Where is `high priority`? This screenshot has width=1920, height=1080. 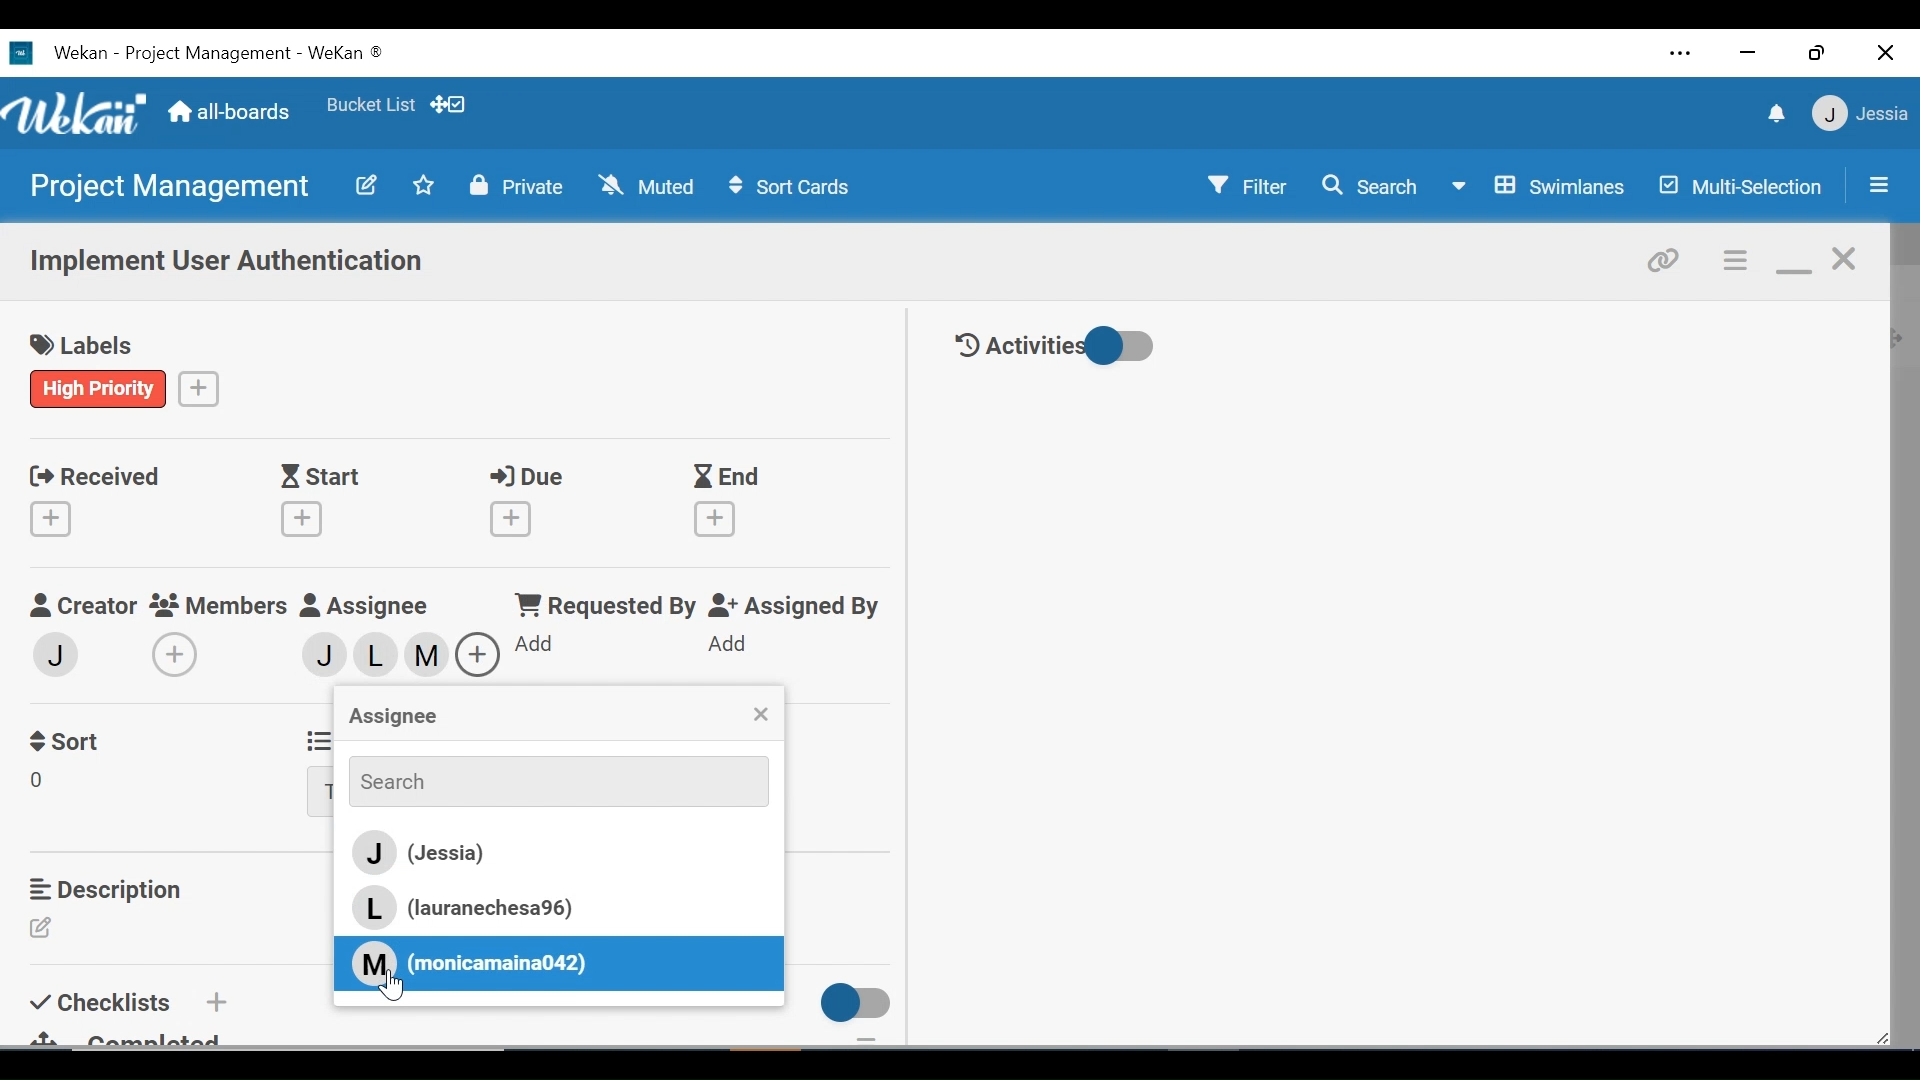
high priority is located at coordinates (99, 388).